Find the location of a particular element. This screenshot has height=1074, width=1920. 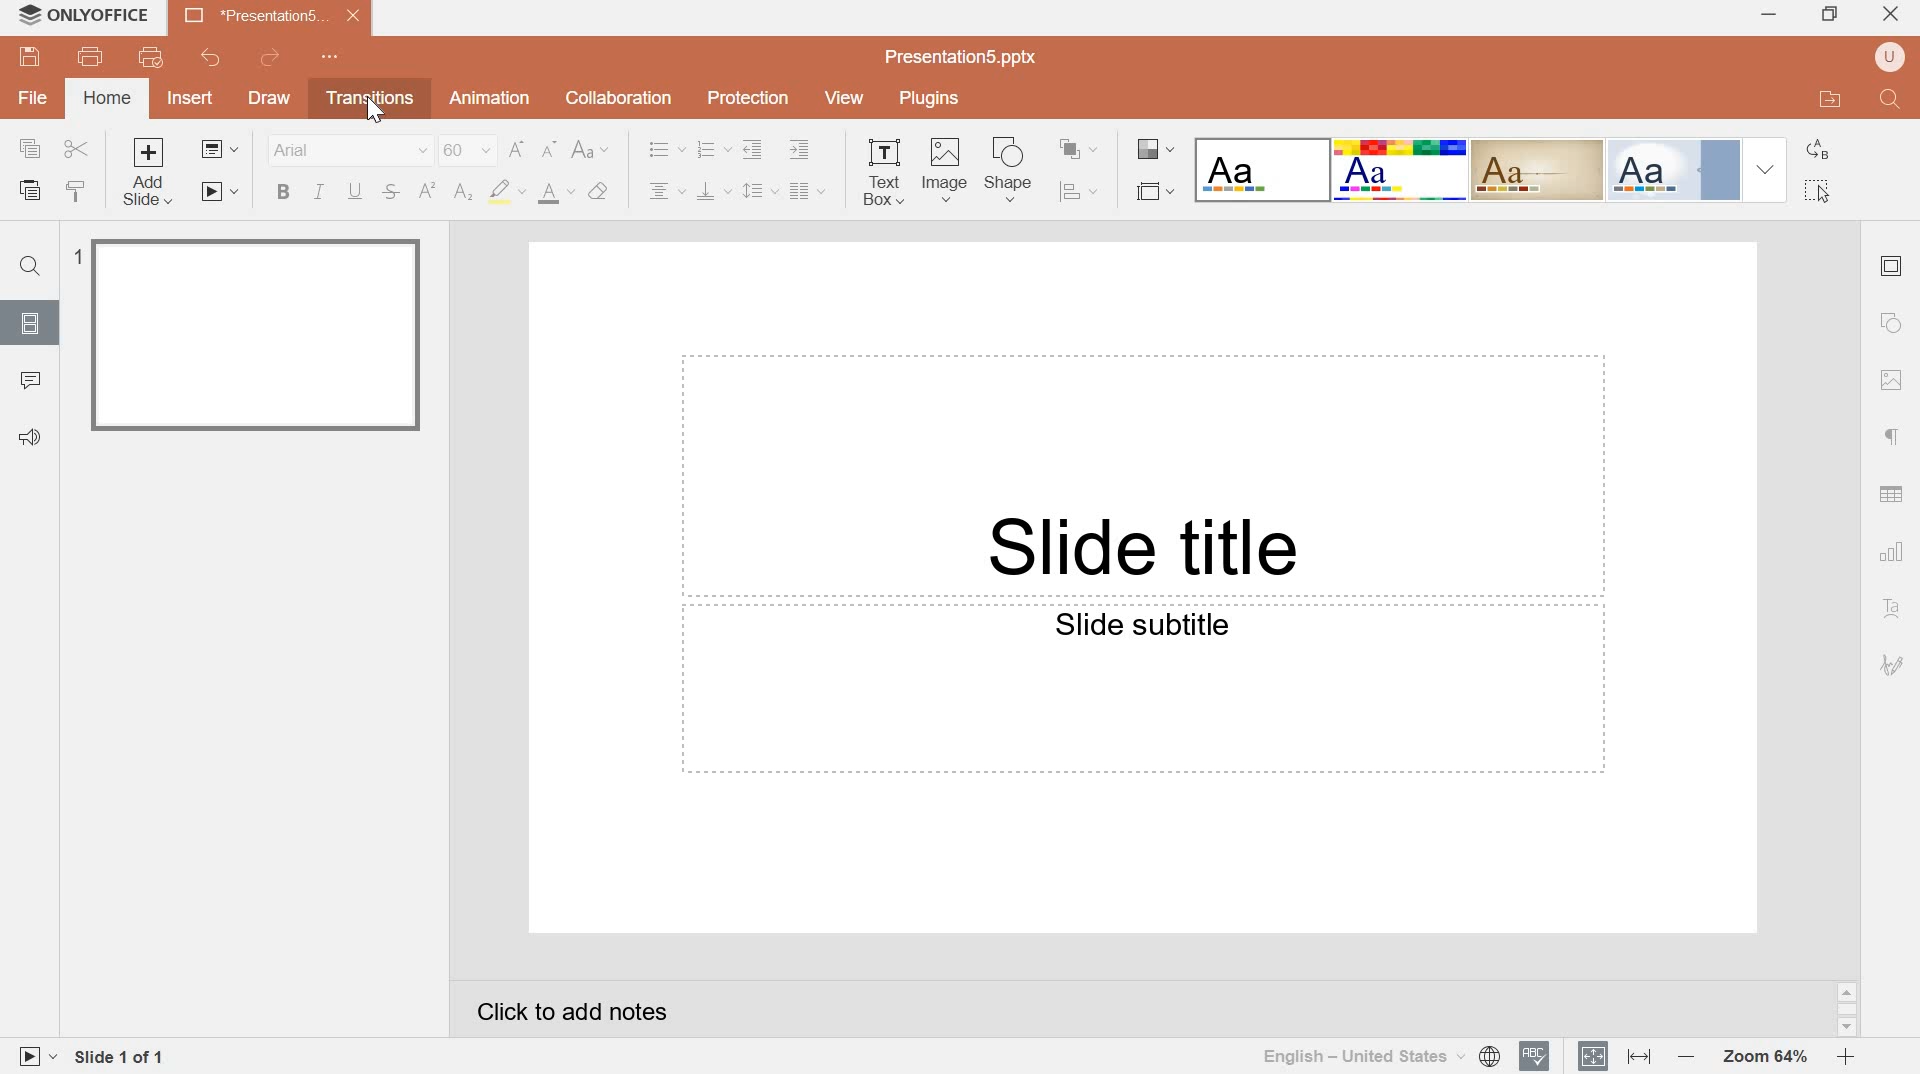

Text field is located at coordinates (1141, 691).